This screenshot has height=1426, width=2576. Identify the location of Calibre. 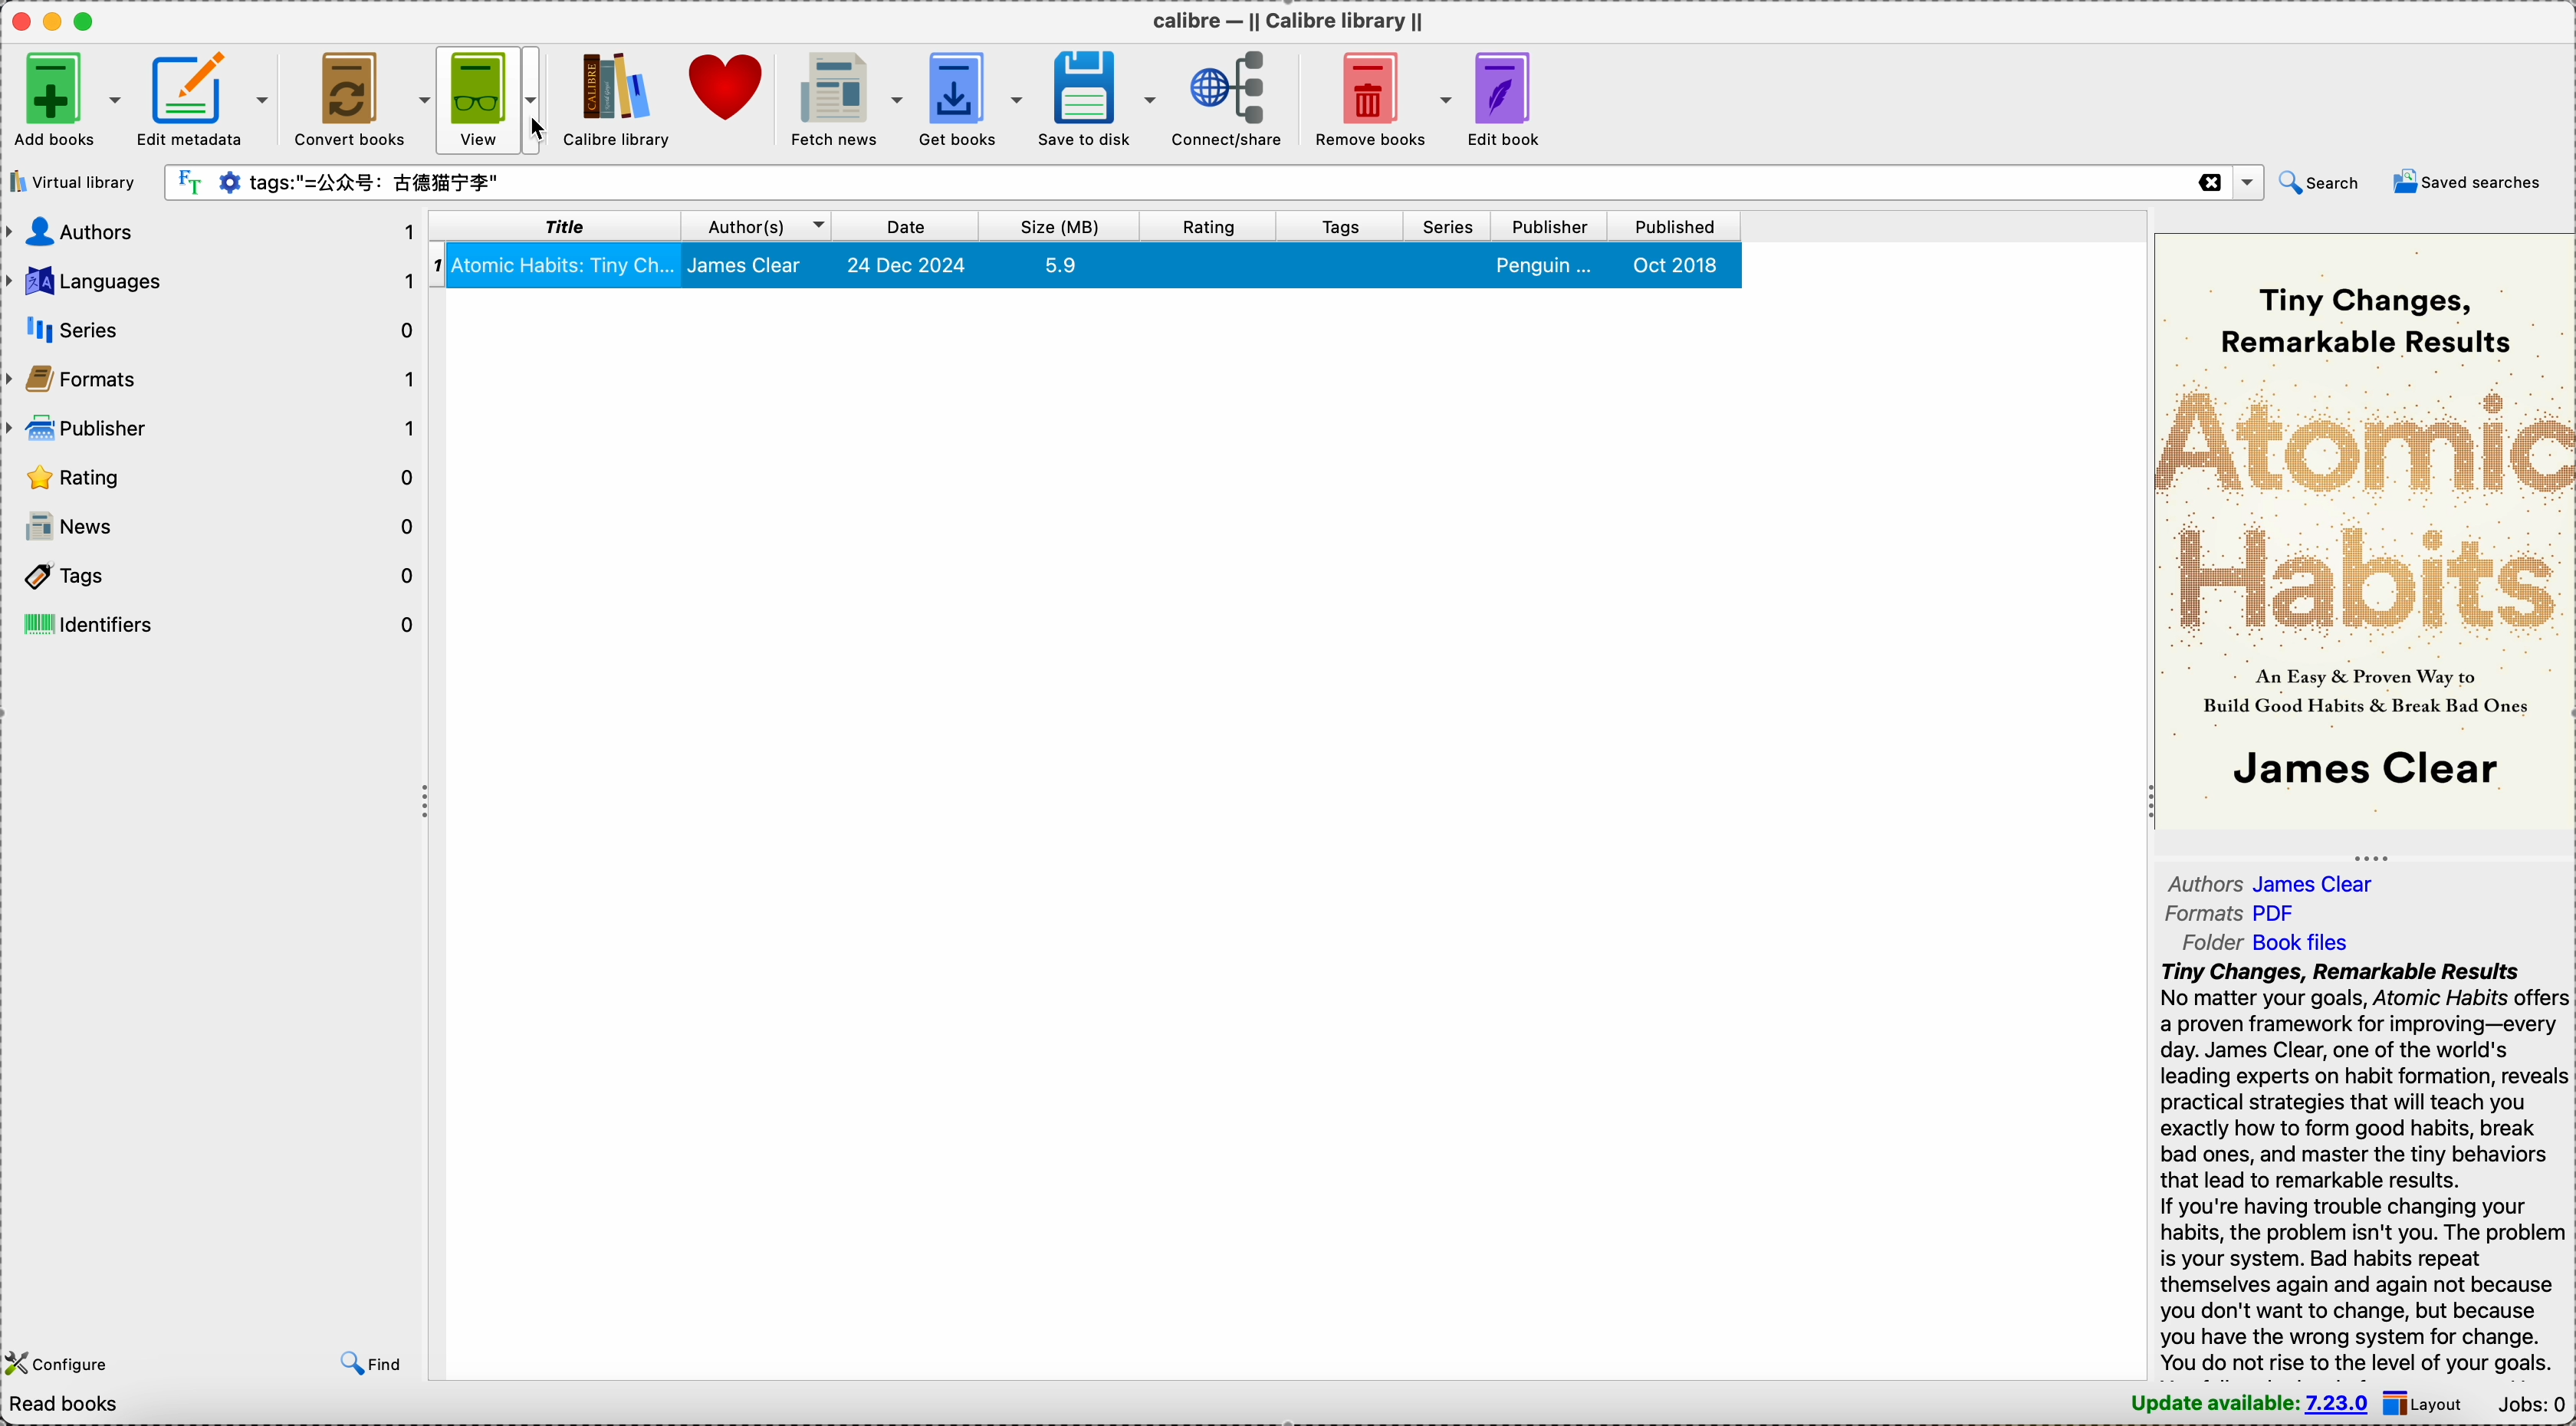
(1285, 16).